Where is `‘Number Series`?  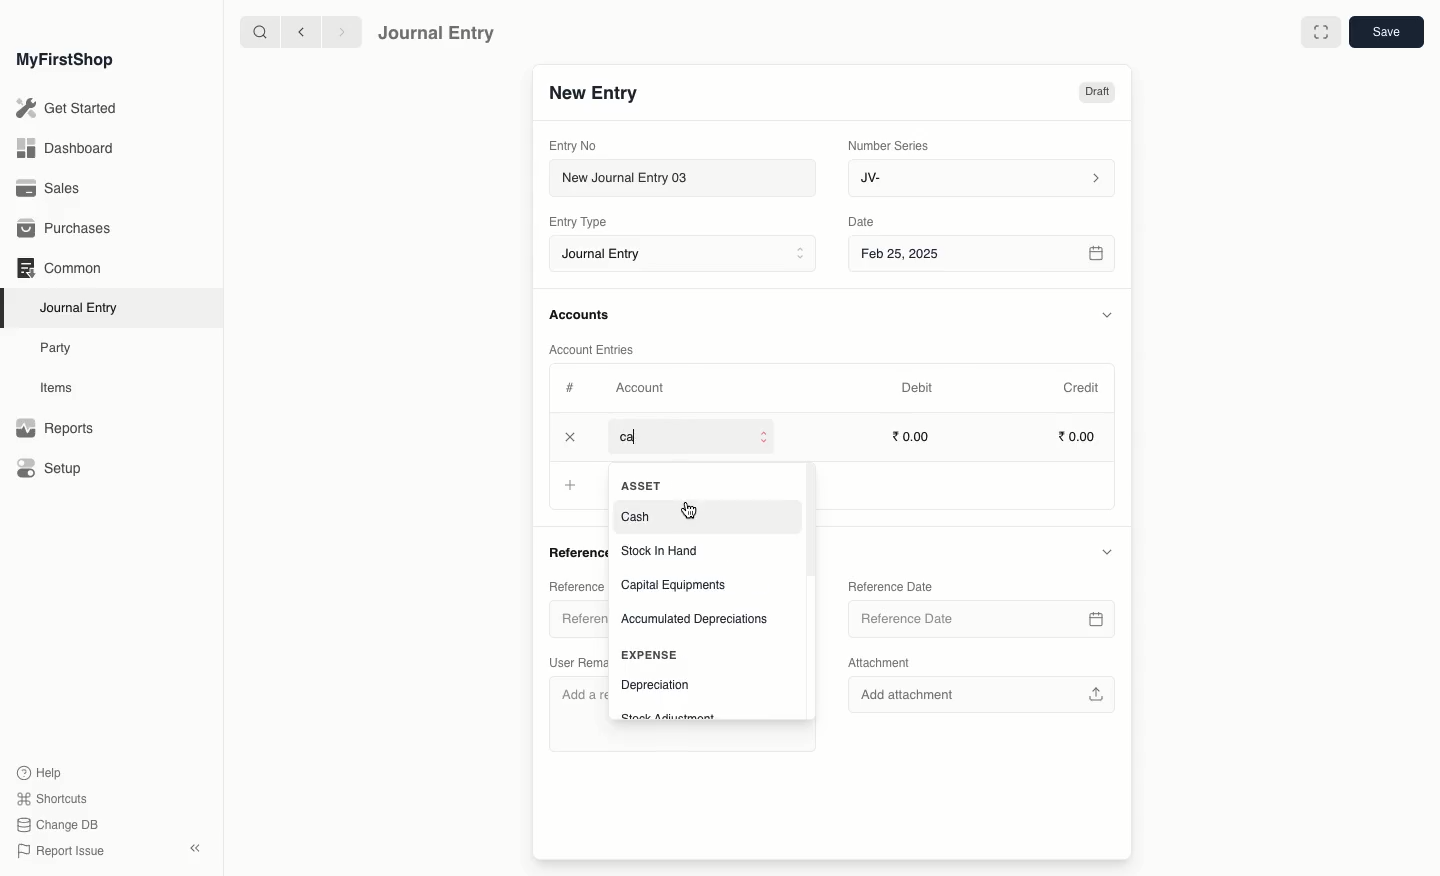 ‘Number Series is located at coordinates (889, 144).